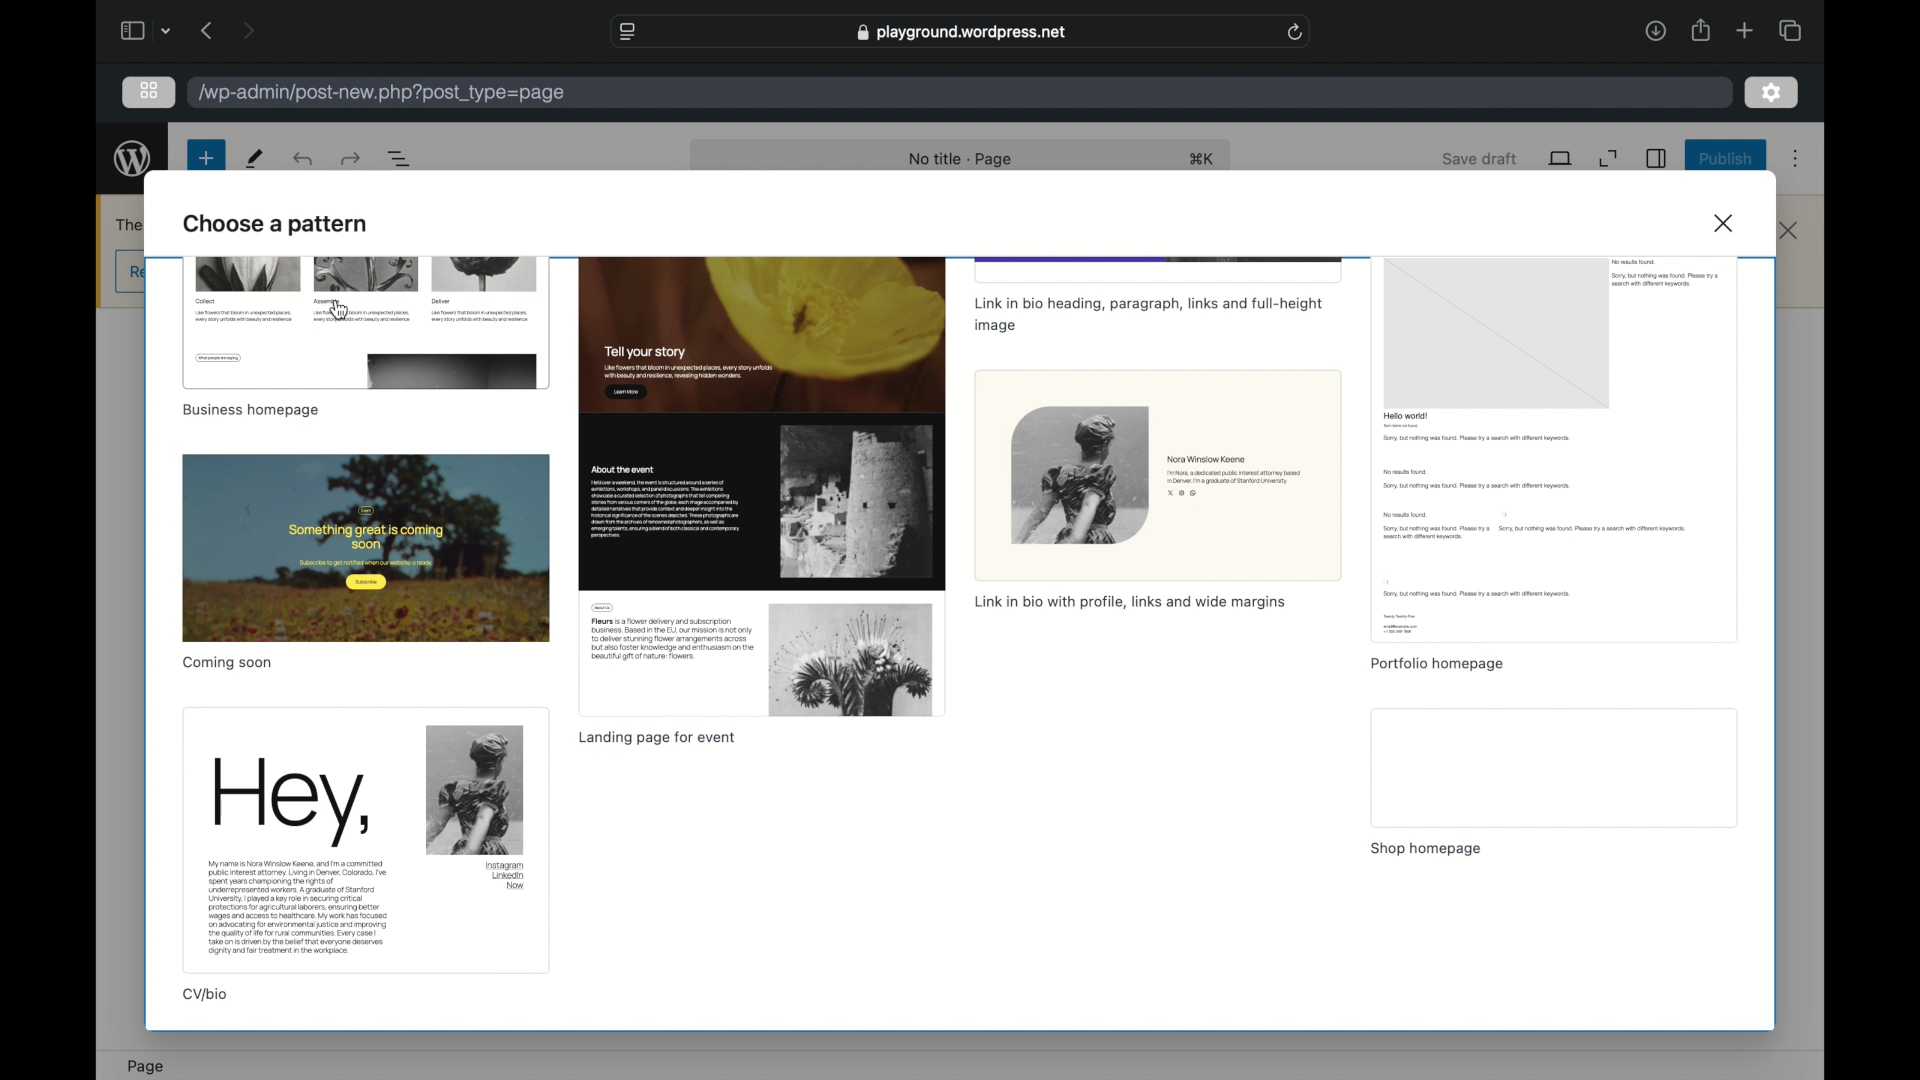 This screenshot has height=1080, width=1920. Describe the element at coordinates (1726, 223) in the screenshot. I see `close` at that location.